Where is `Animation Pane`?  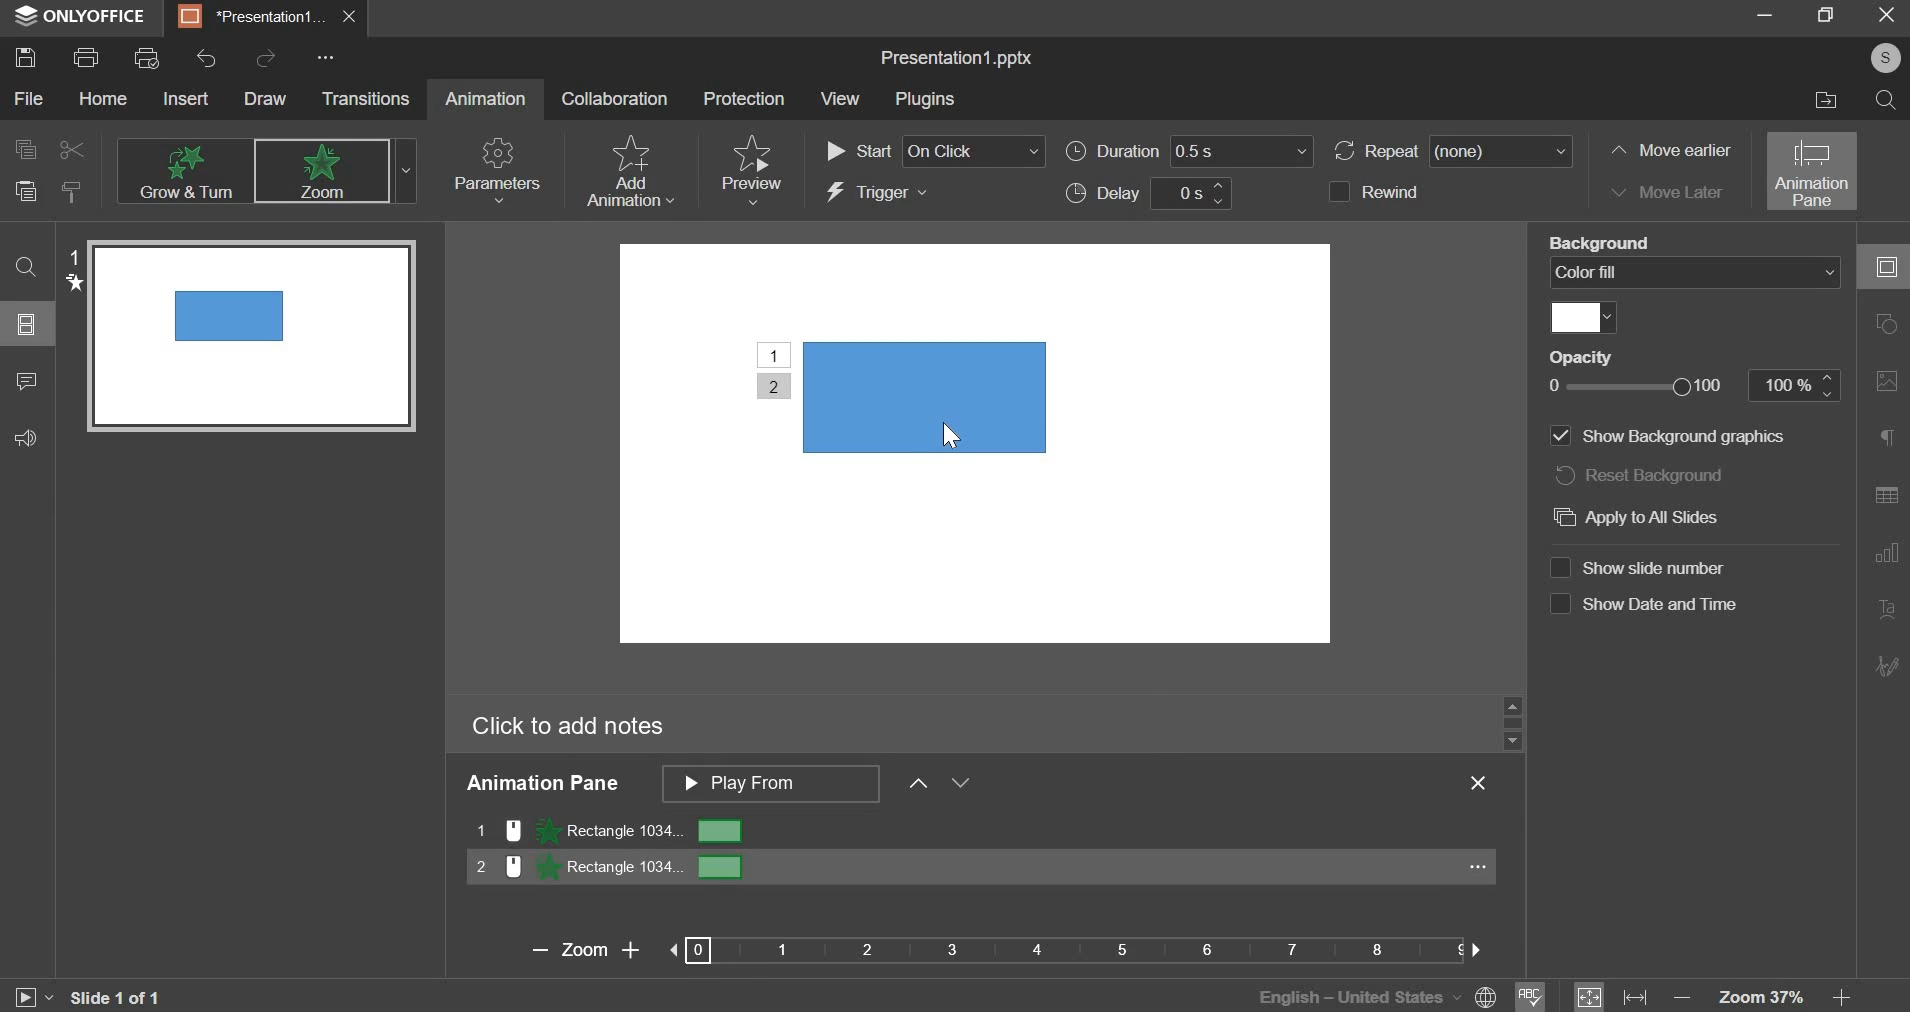
Animation Pane is located at coordinates (549, 786).